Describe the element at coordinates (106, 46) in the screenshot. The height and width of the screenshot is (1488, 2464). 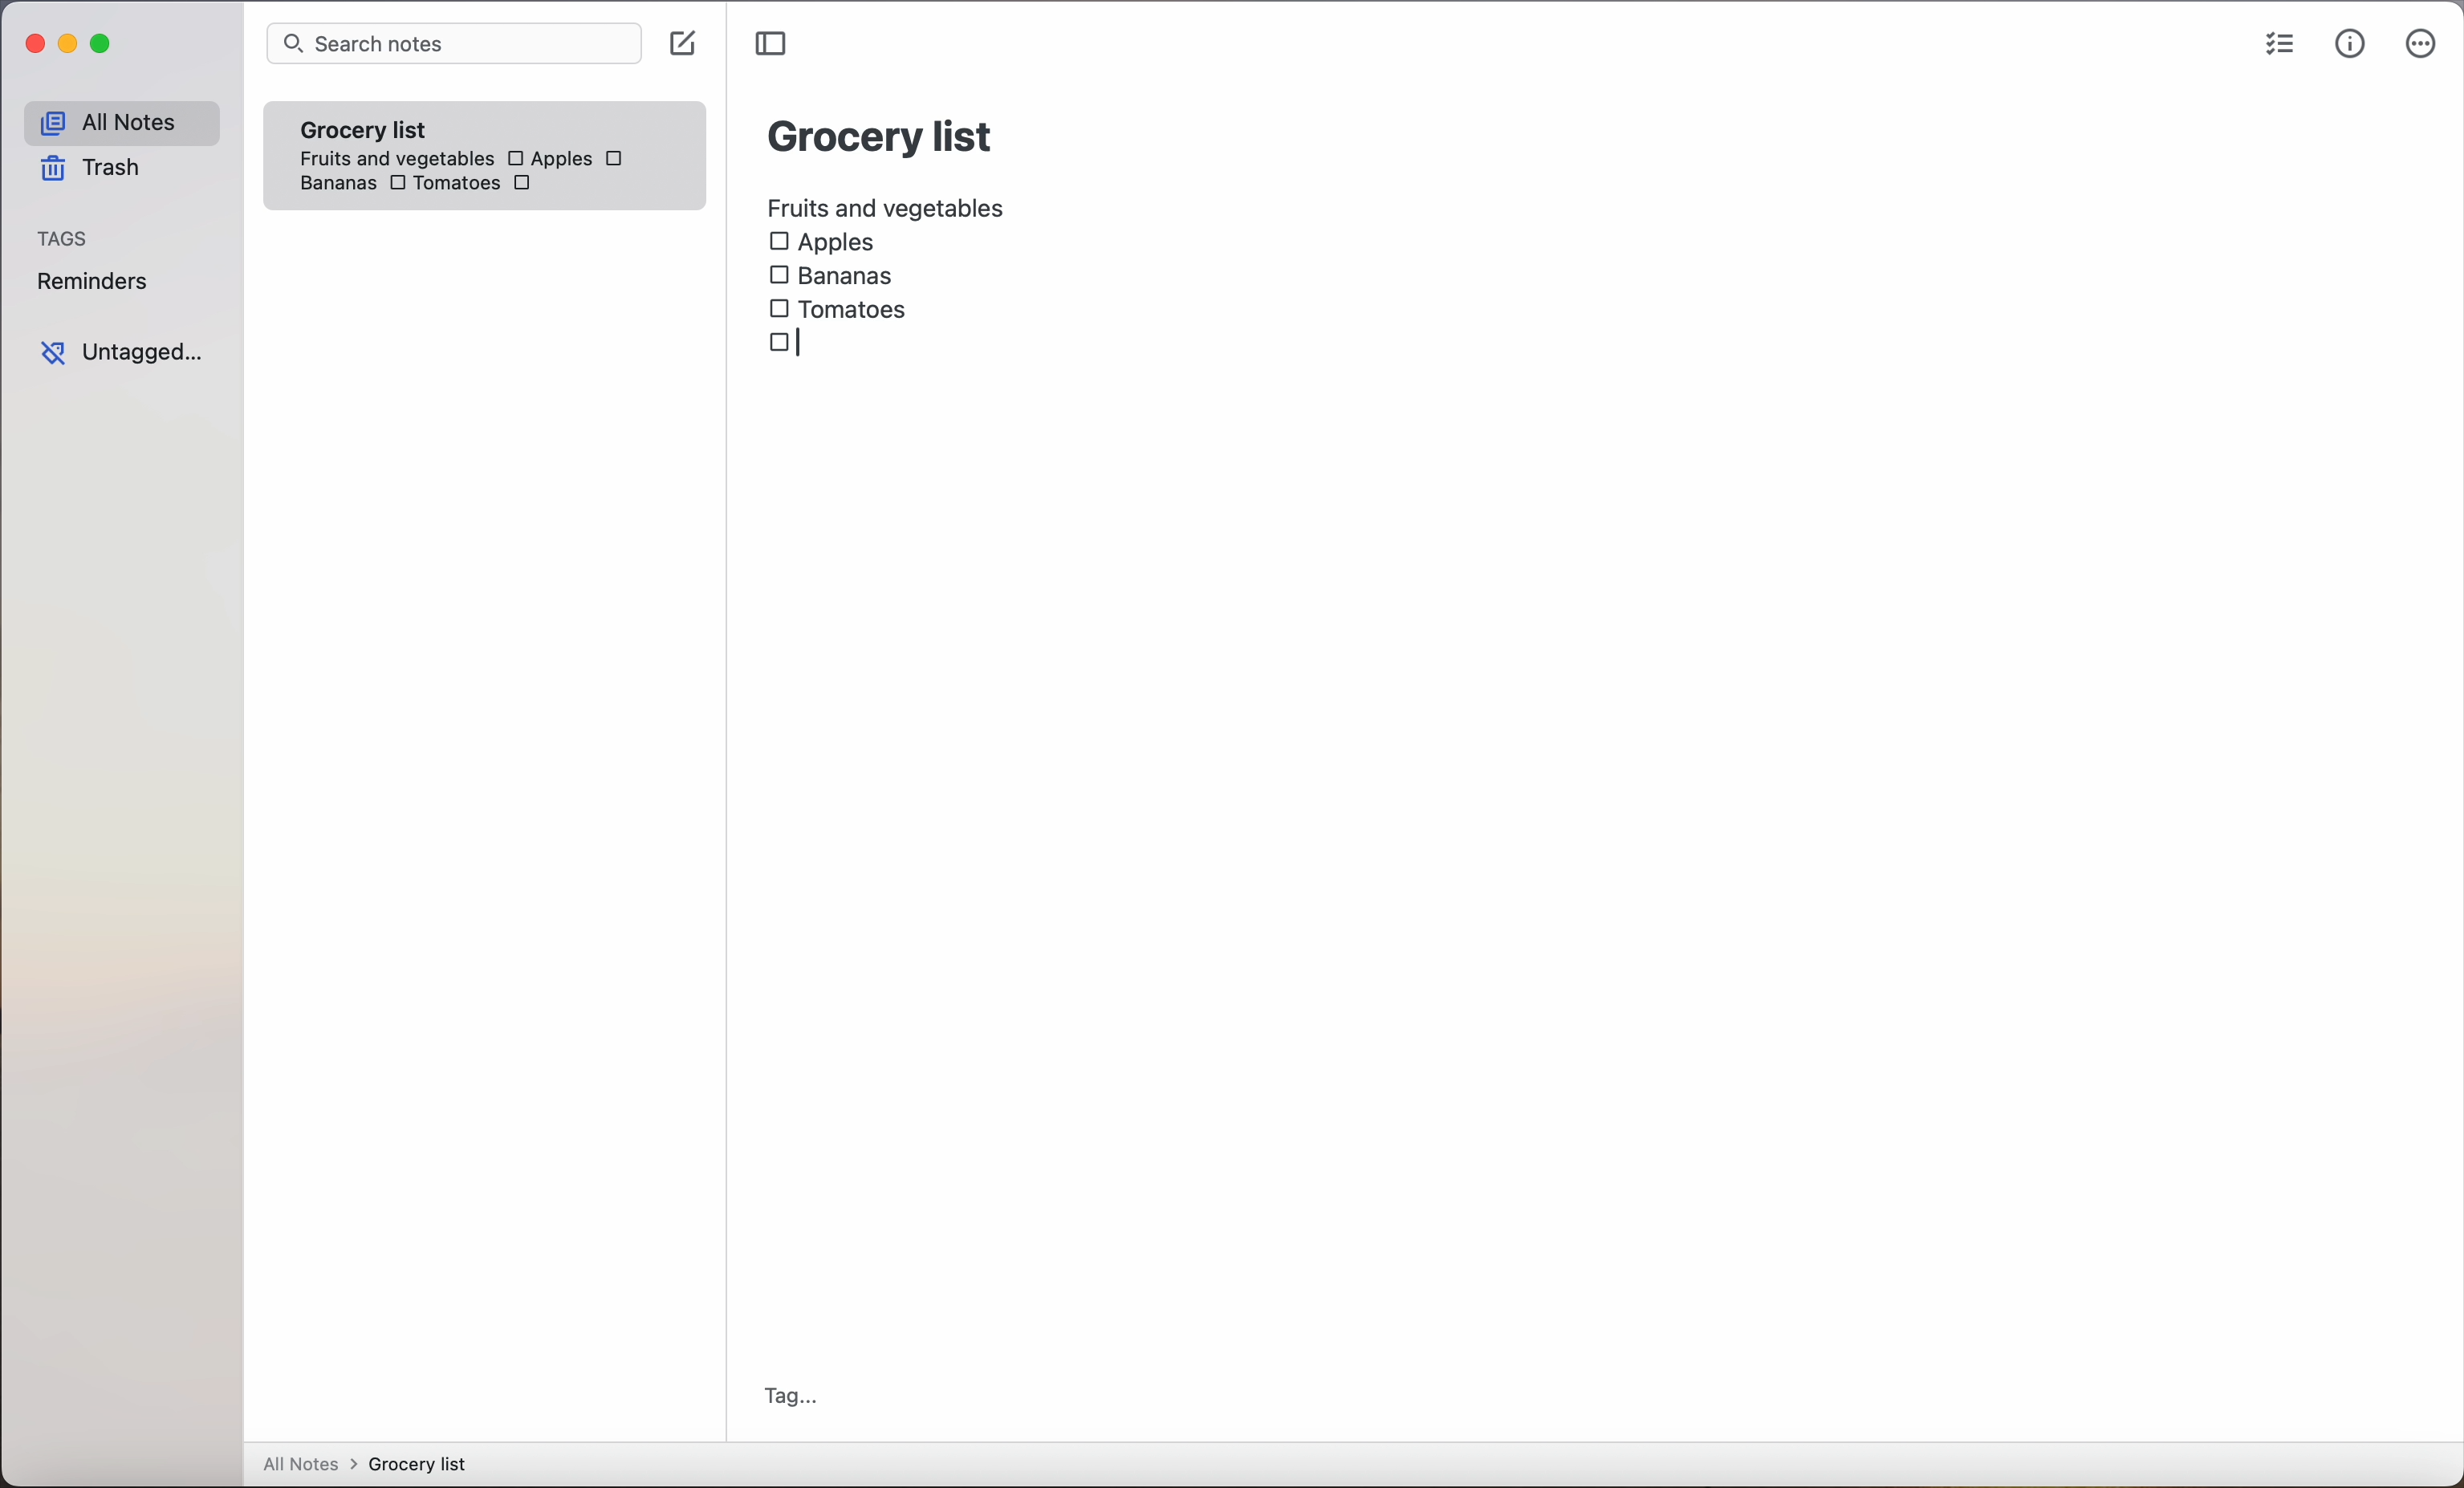
I see `maximize Simplenote` at that location.